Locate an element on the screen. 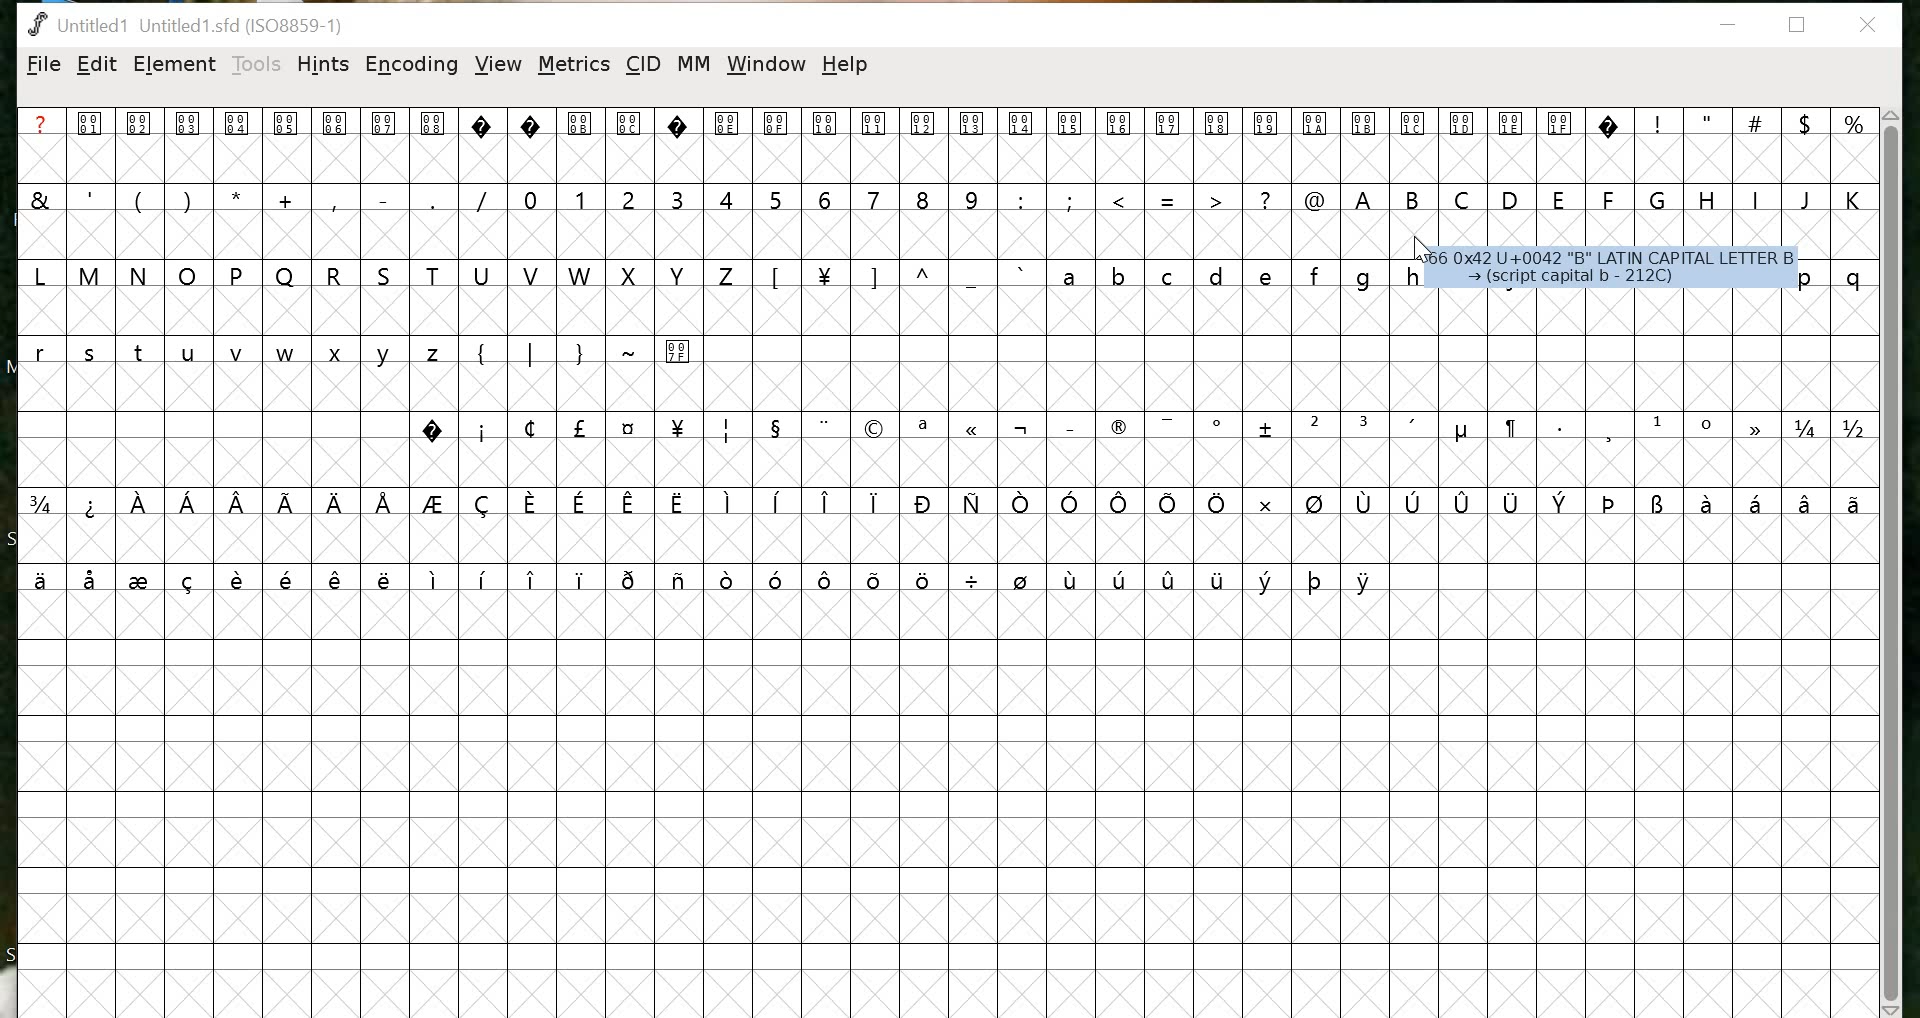  CID is located at coordinates (642, 65).